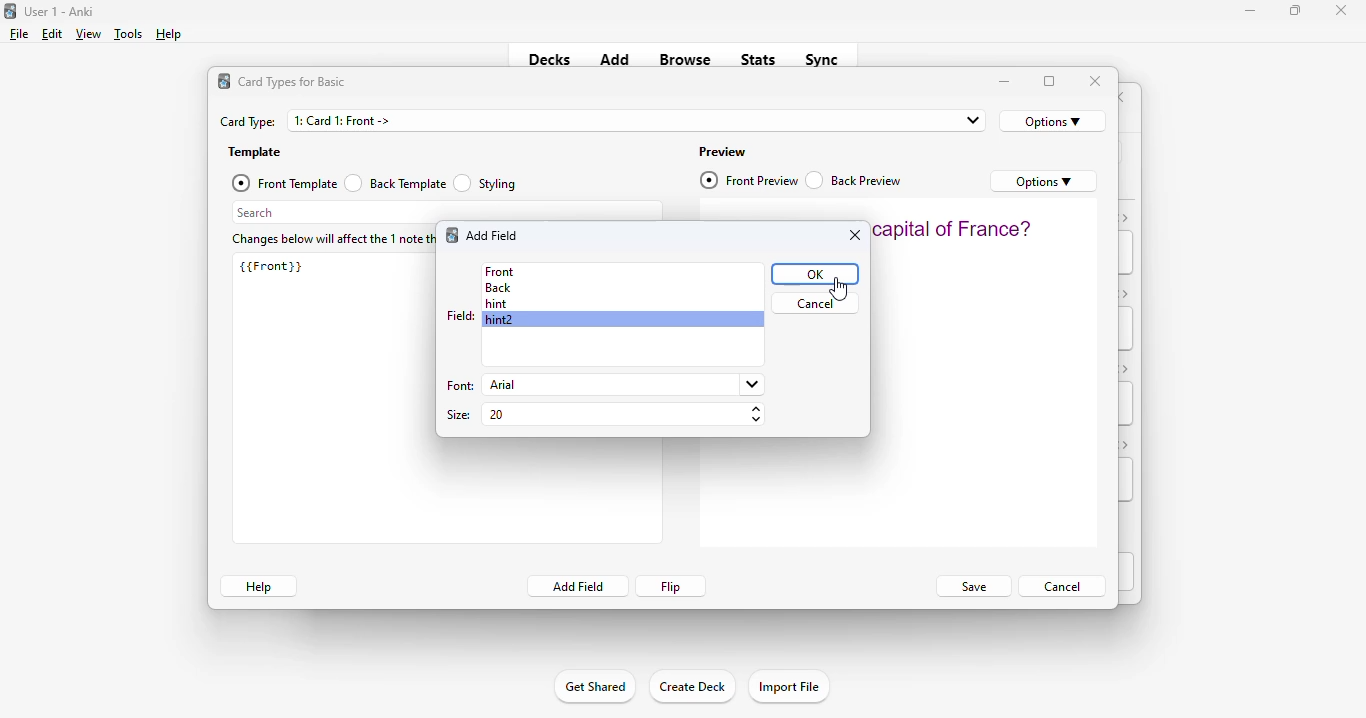  Describe the element at coordinates (447, 212) in the screenshot. I see `search` at that location.